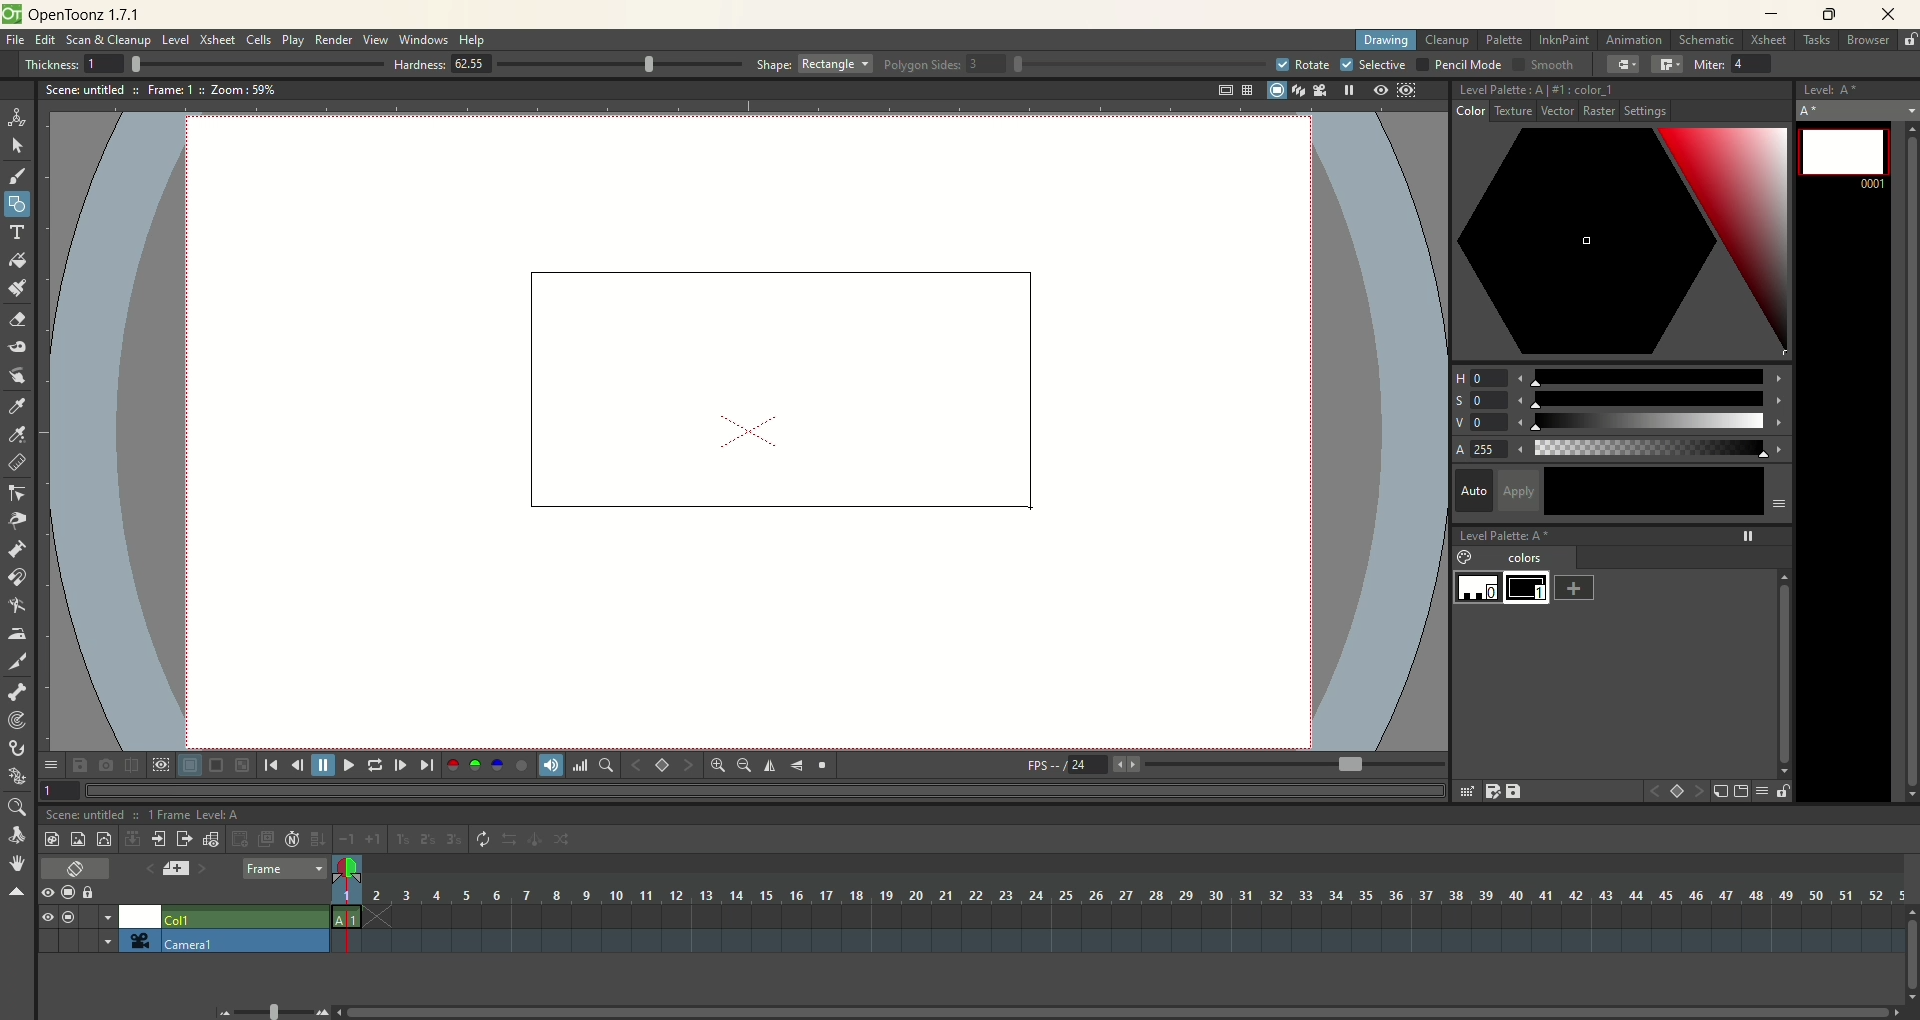 This screenshot has width=1920, height=1020. I want to click on rotate, so click(20, 836).